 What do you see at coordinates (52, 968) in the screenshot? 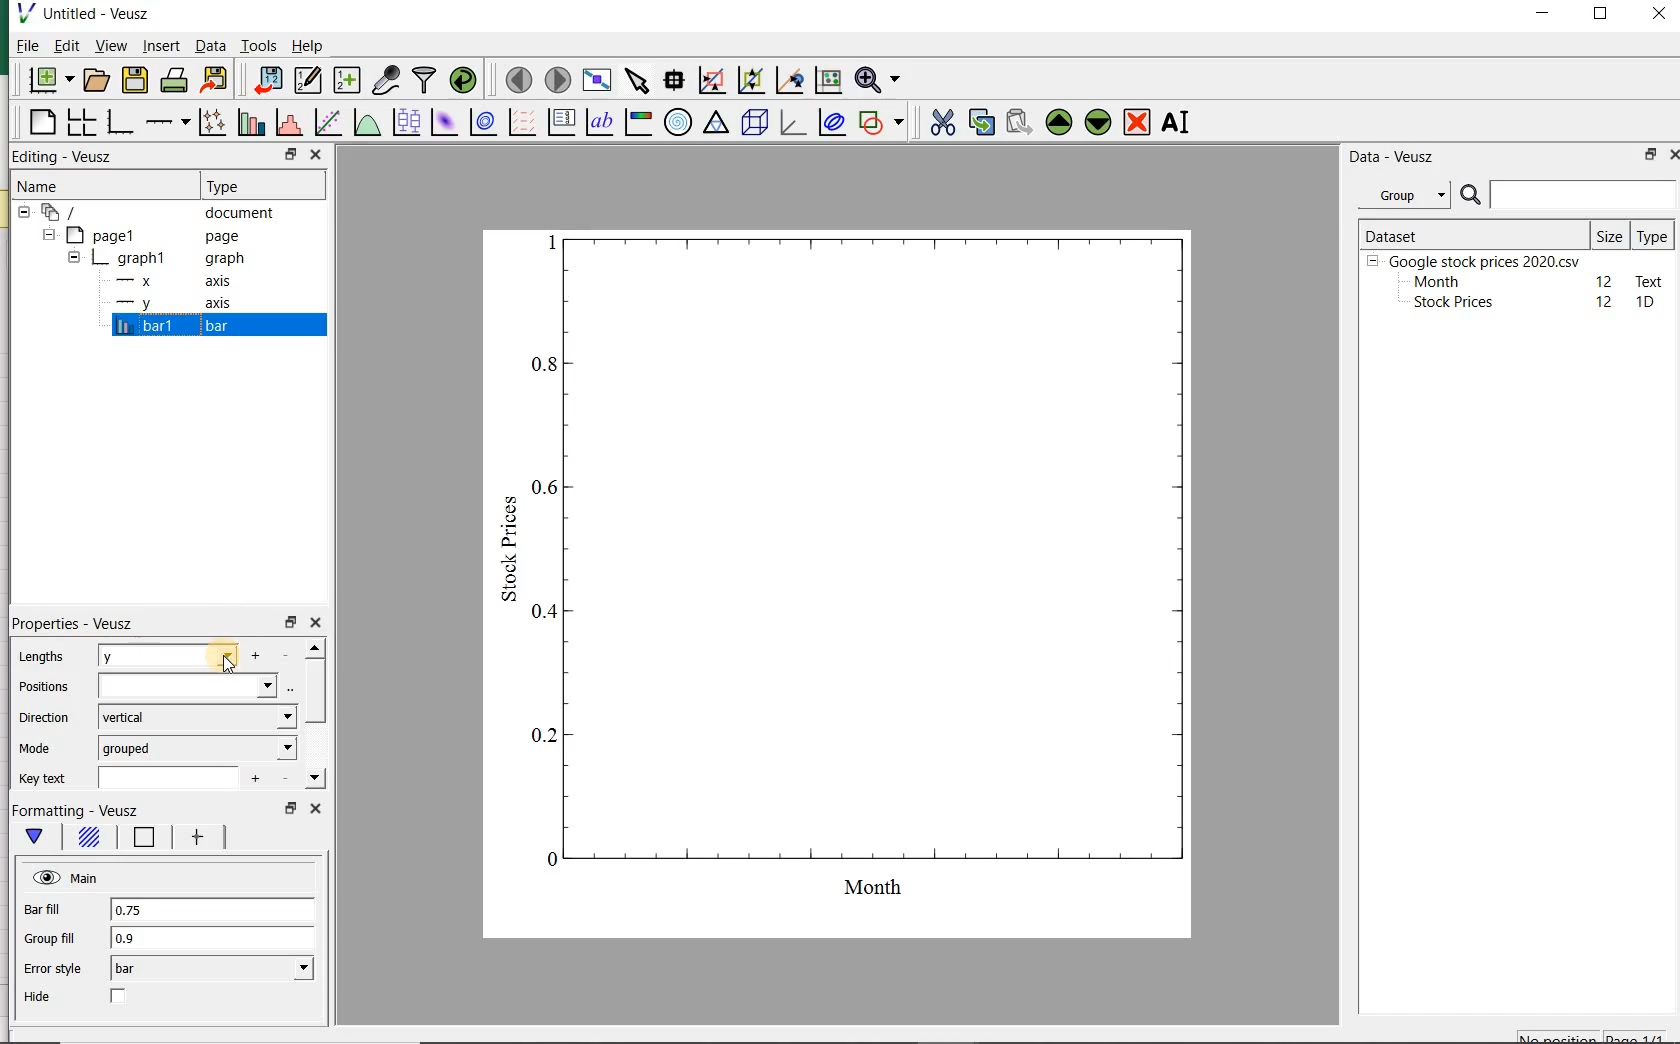
I see `Error style` at bounding box center [52, 968].